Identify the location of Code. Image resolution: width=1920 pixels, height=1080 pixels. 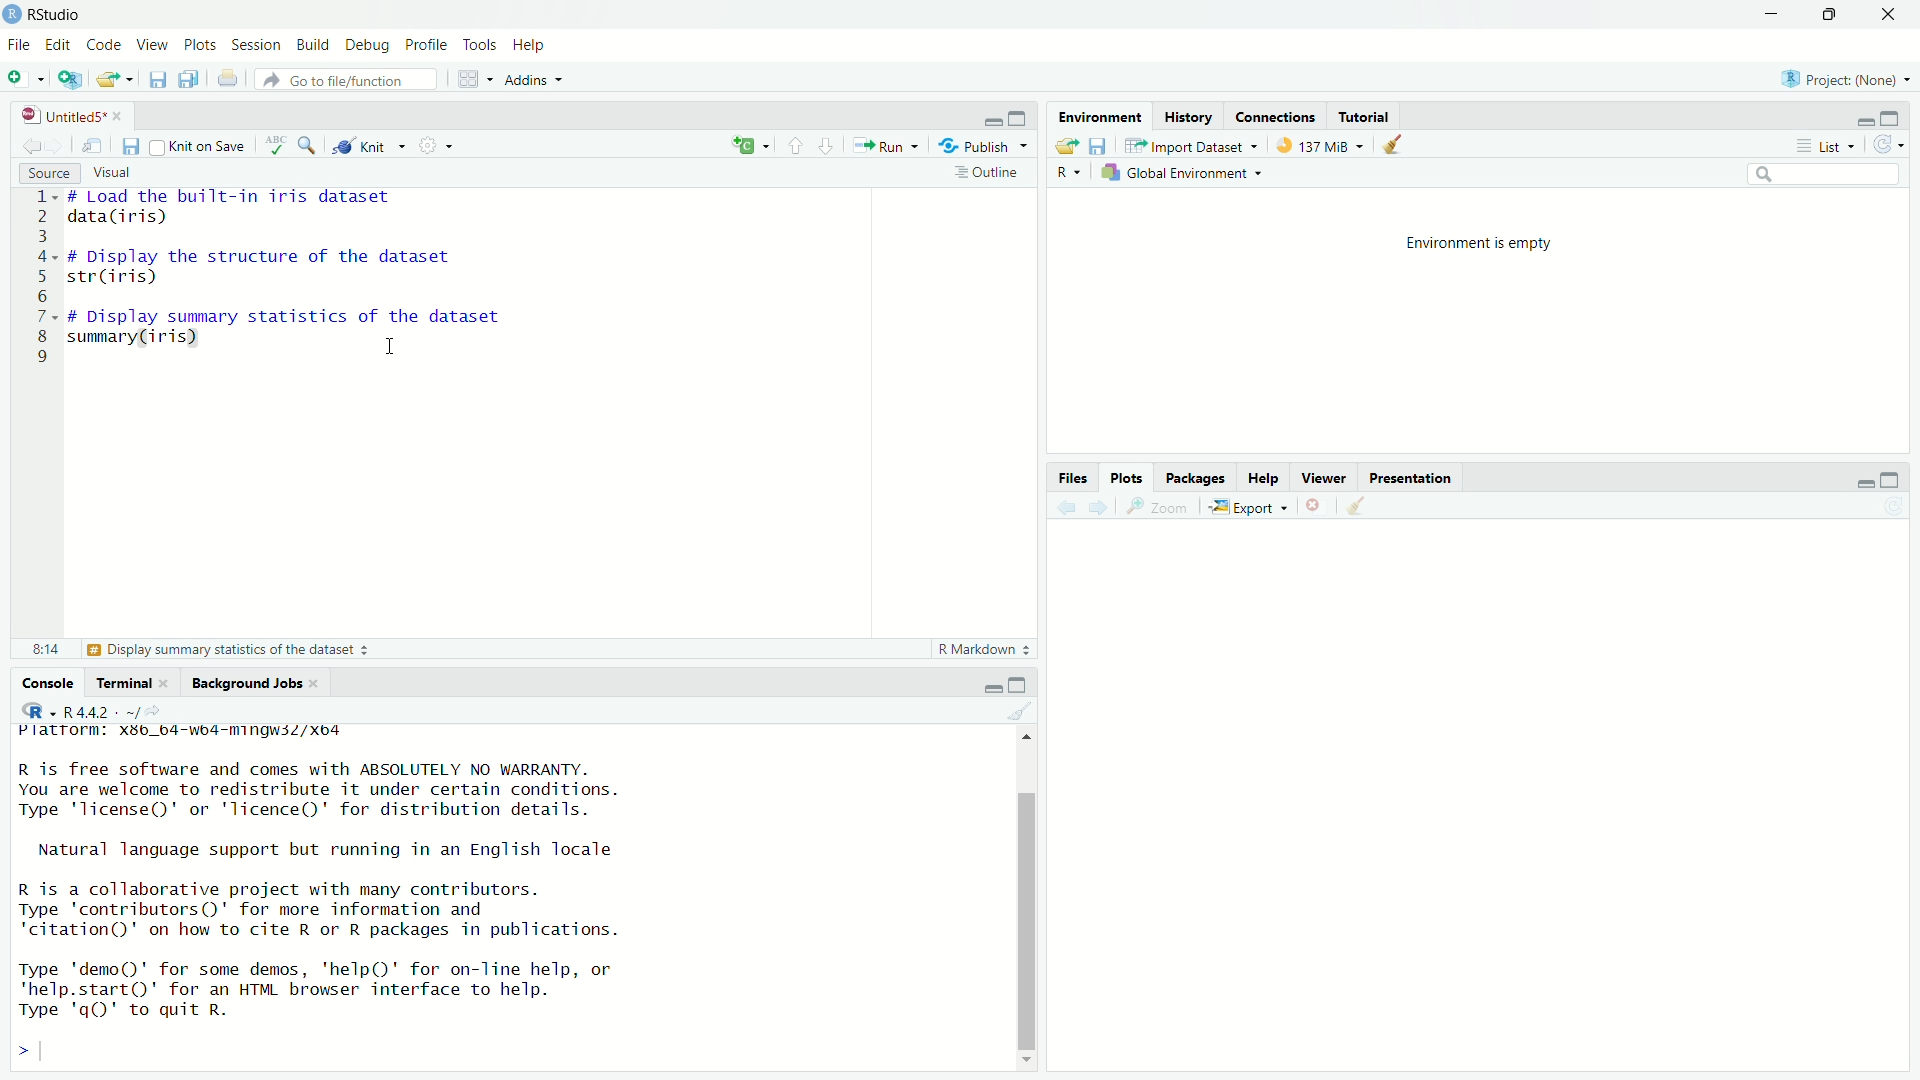
(103, 45).